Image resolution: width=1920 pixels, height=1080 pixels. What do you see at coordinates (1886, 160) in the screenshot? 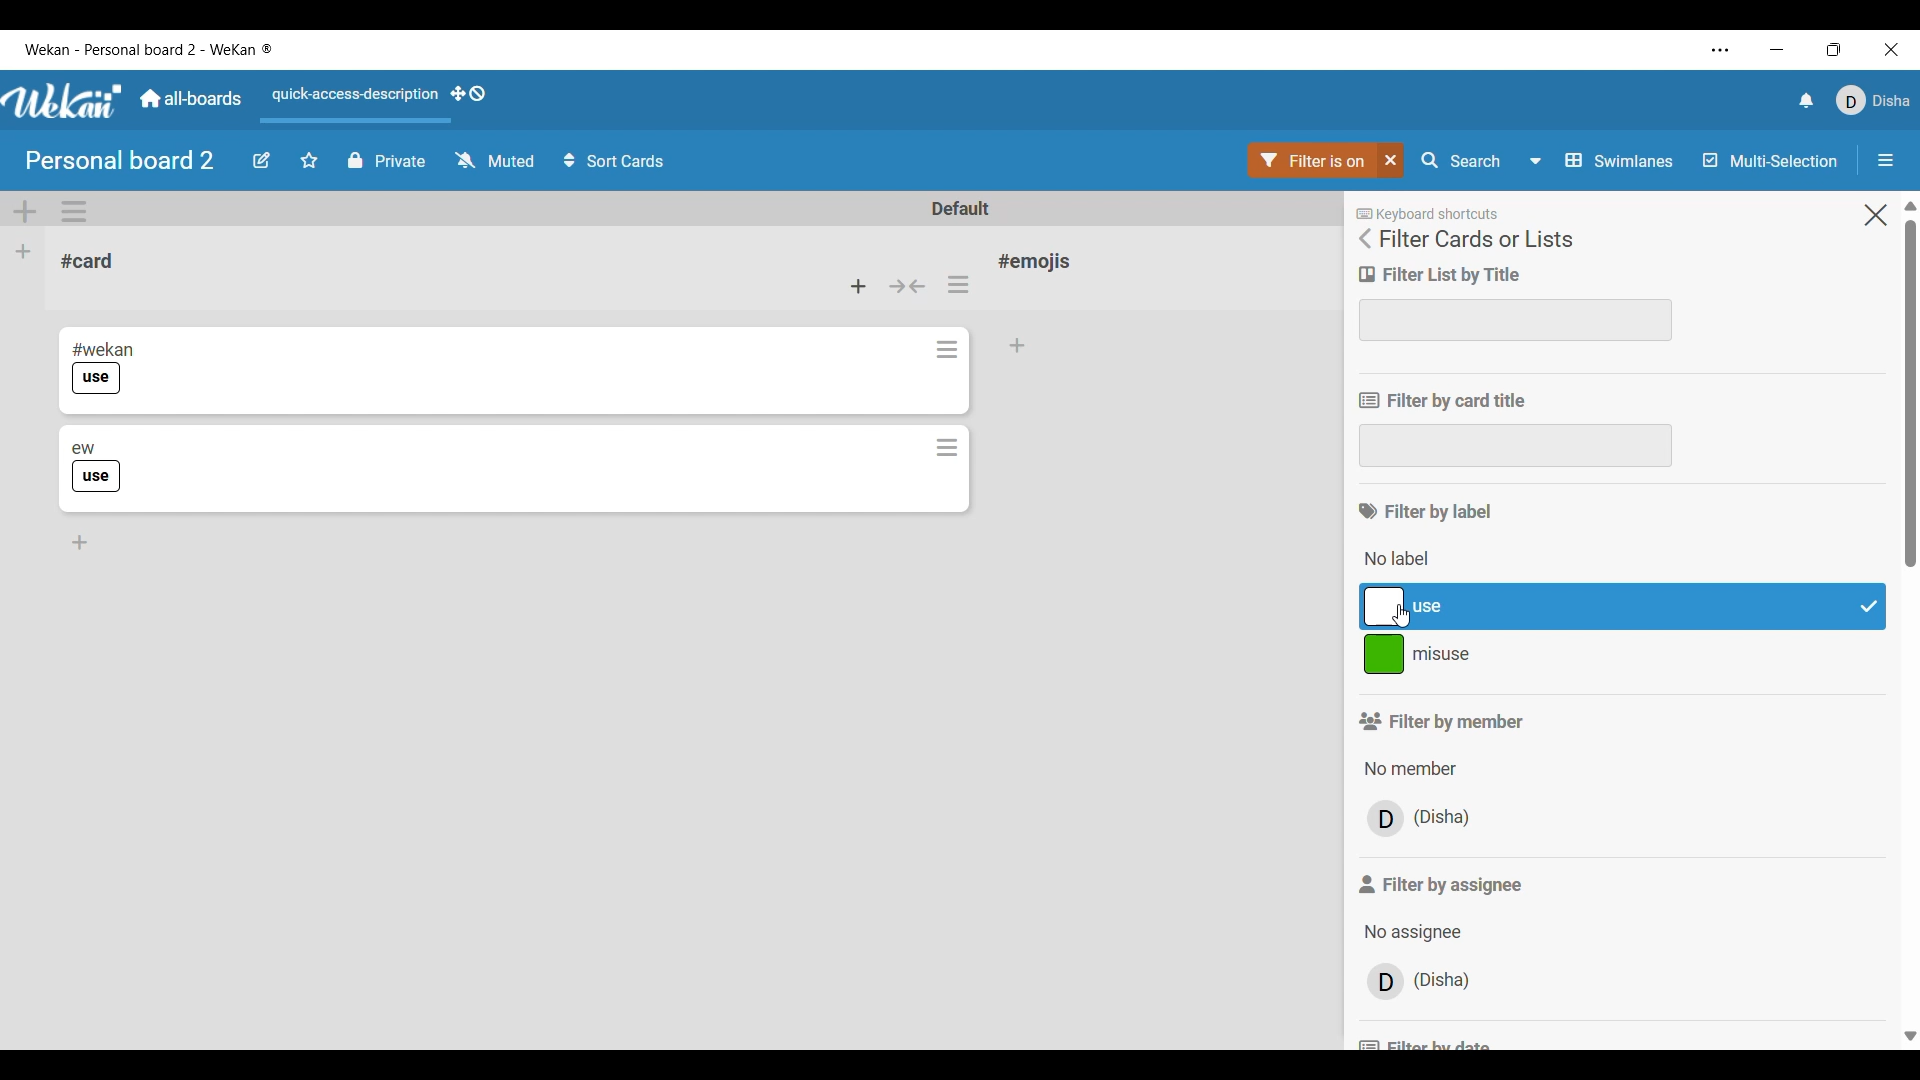
I see `Open/Close sidebar` at bounding box center [1886, 160].